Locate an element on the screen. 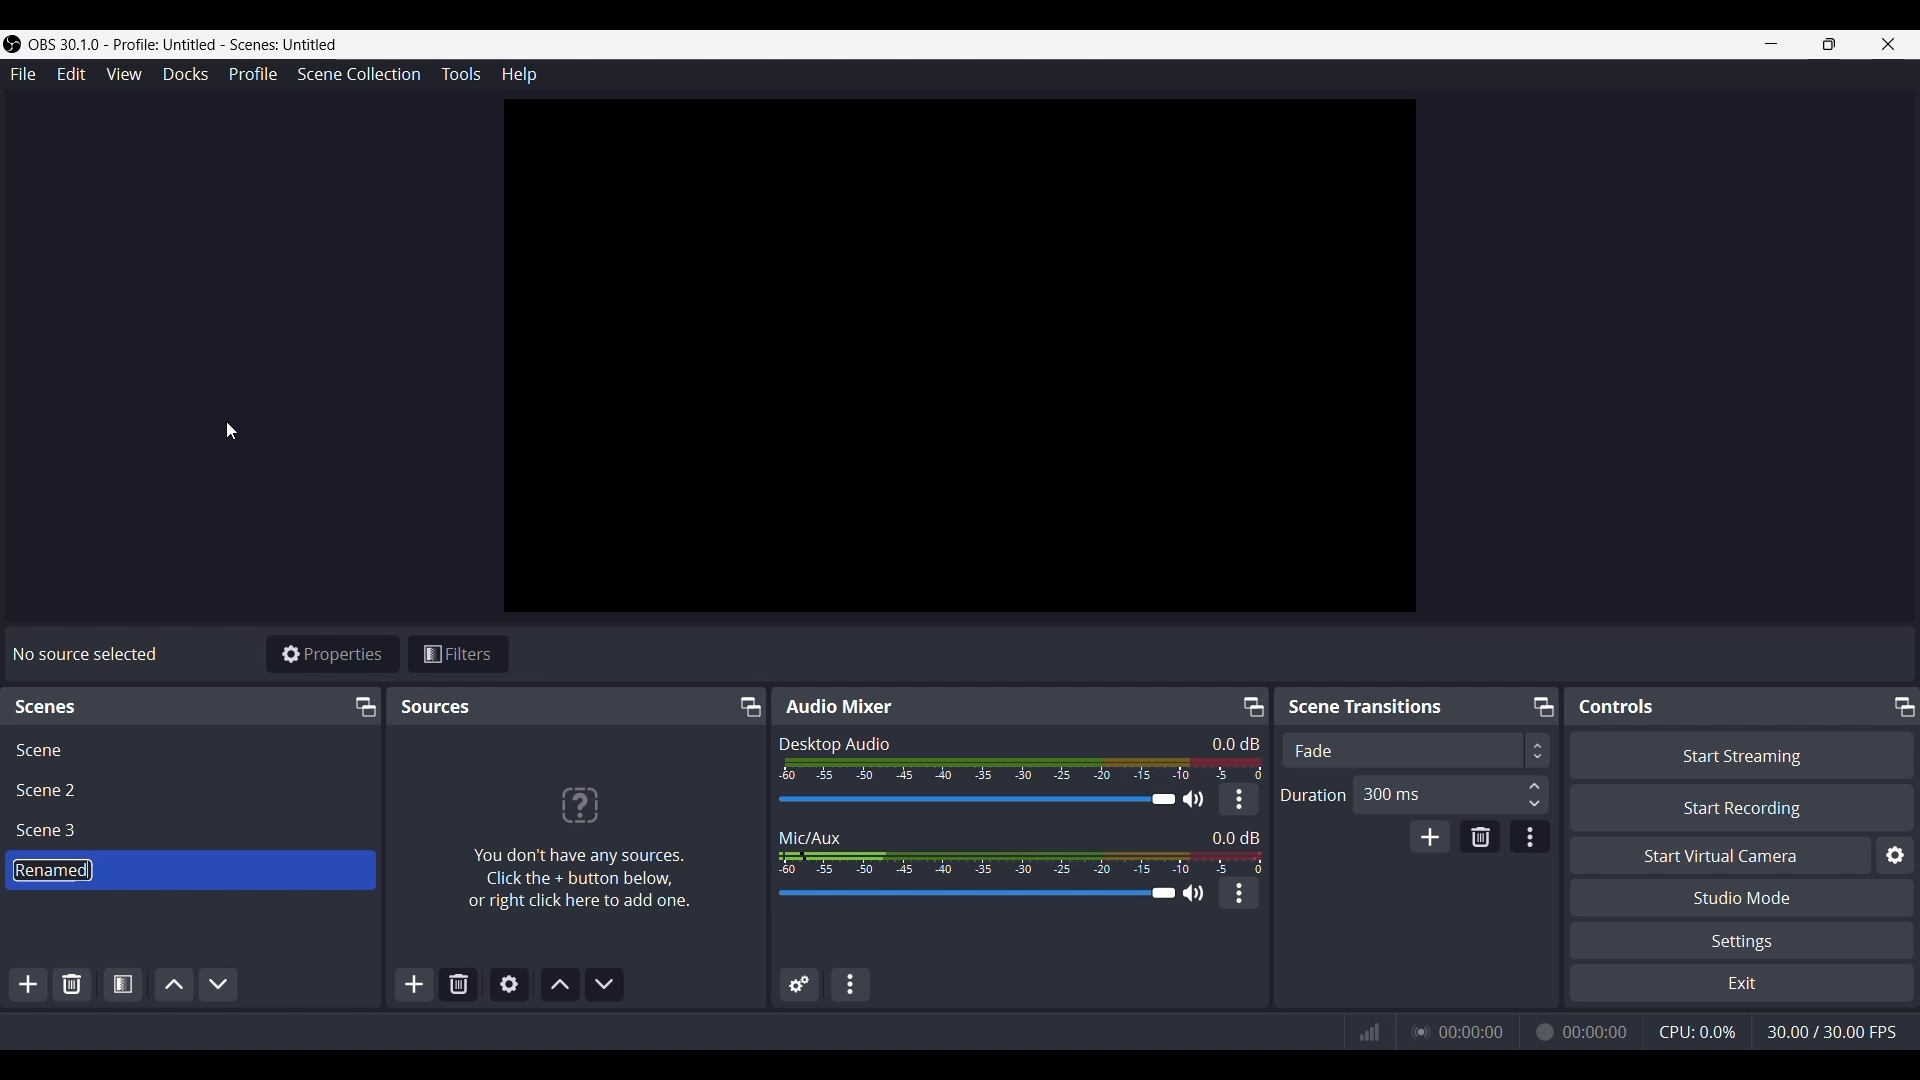 Image resolution: width=1920 pixels, height=1080 pixels. Audio Mixer is located at coordinates (838, 705).